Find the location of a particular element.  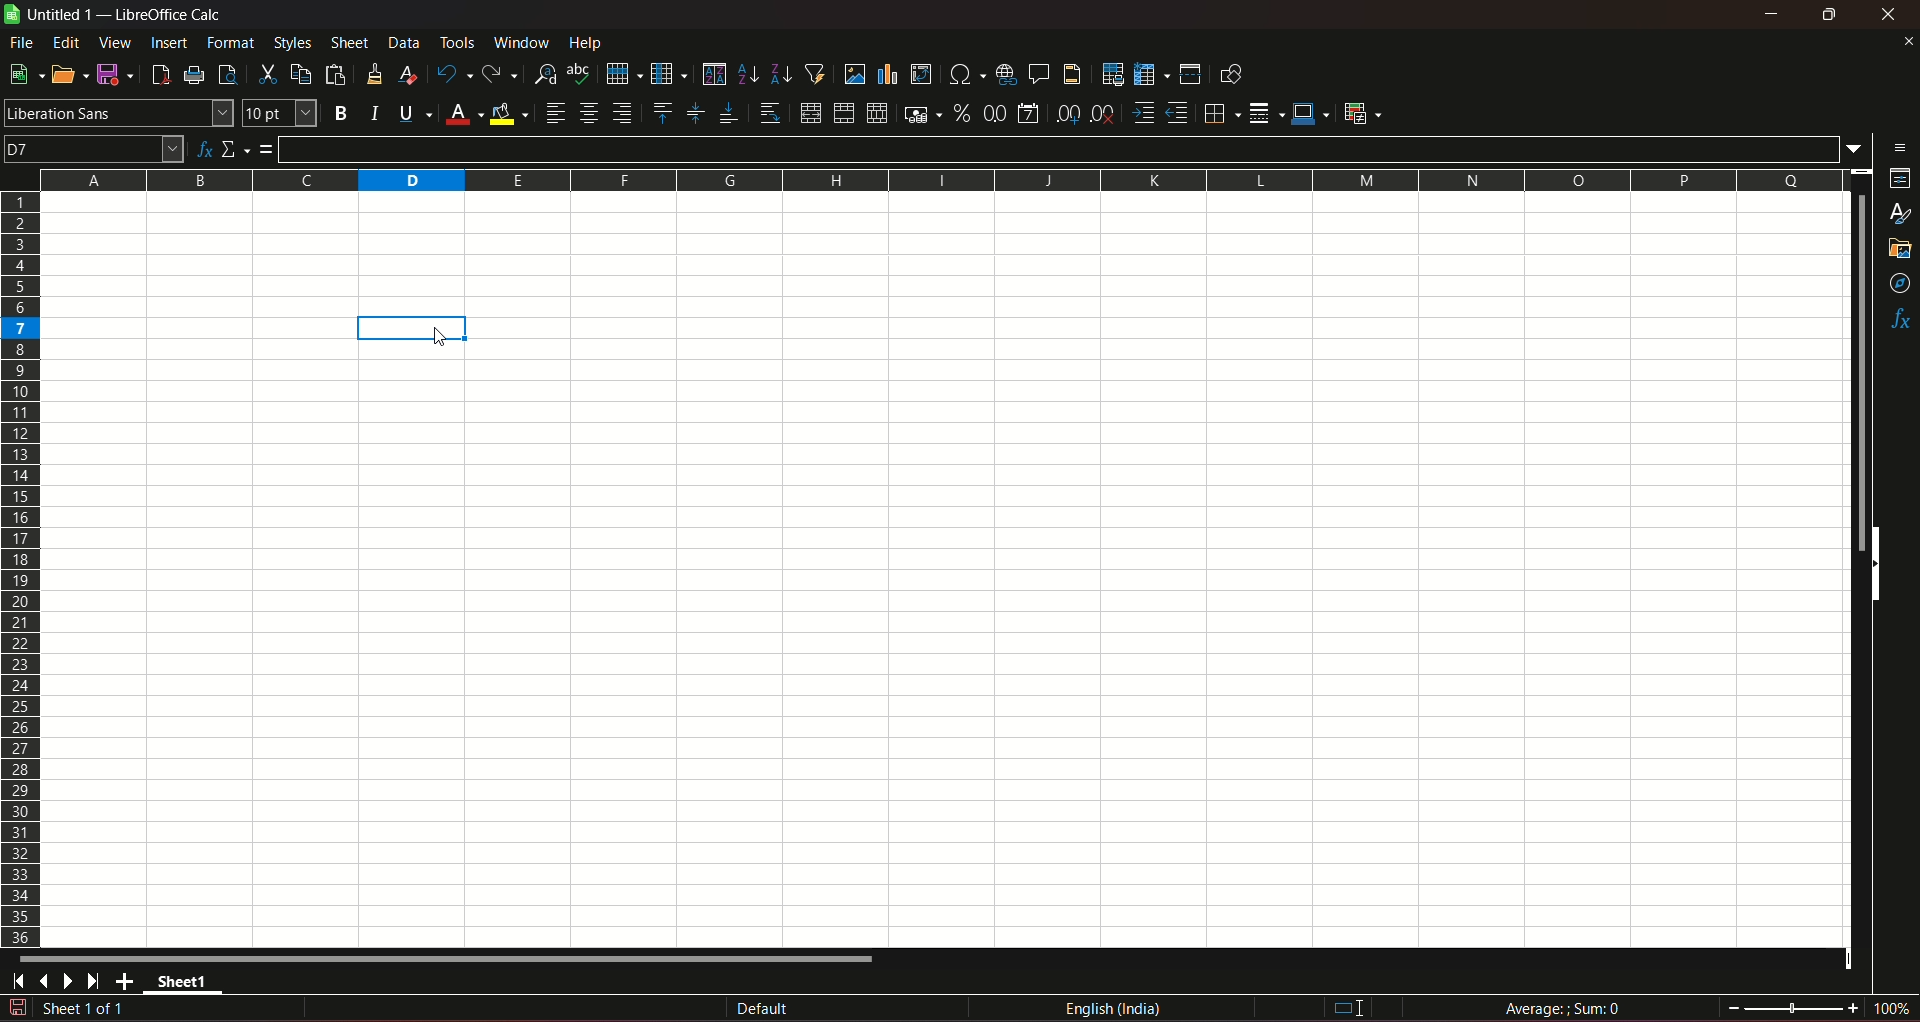

sheet sequence is located at coordinates (85, 1011).